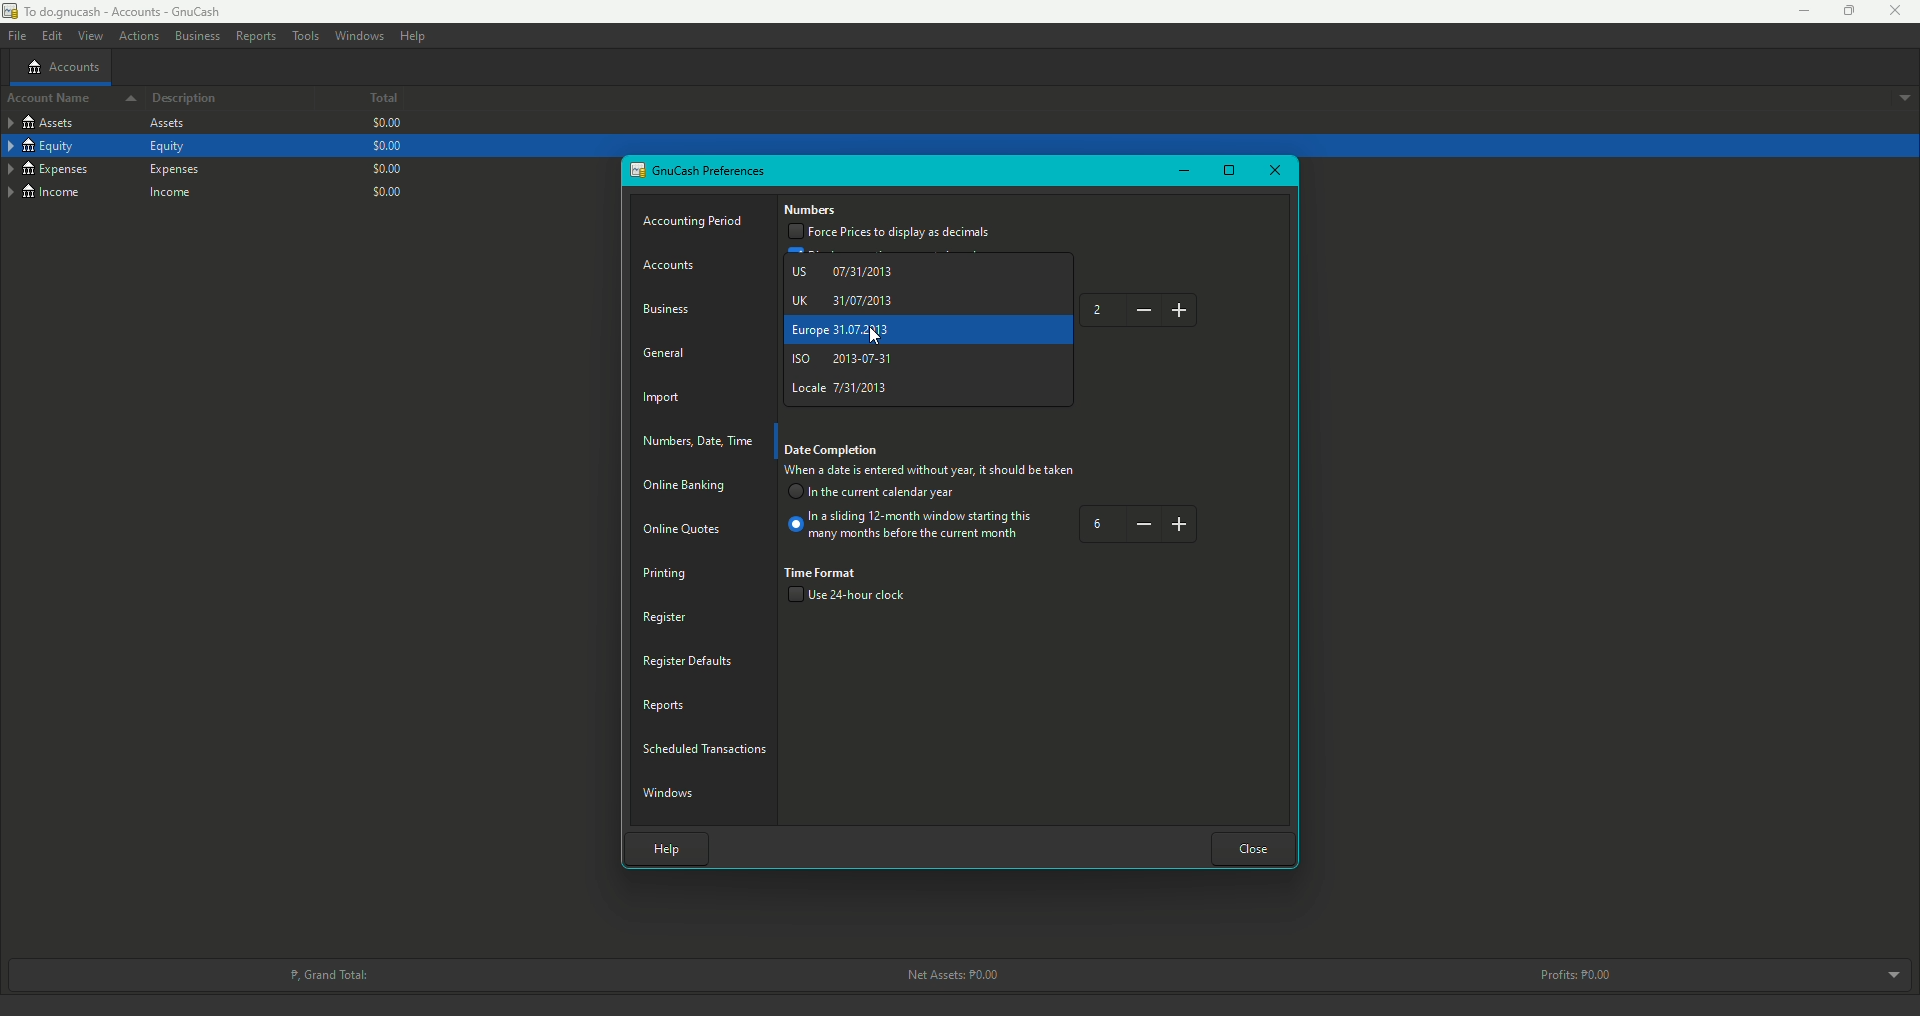 The image size is (1920, 1016). I want to click on Close, so click(1273, 171).